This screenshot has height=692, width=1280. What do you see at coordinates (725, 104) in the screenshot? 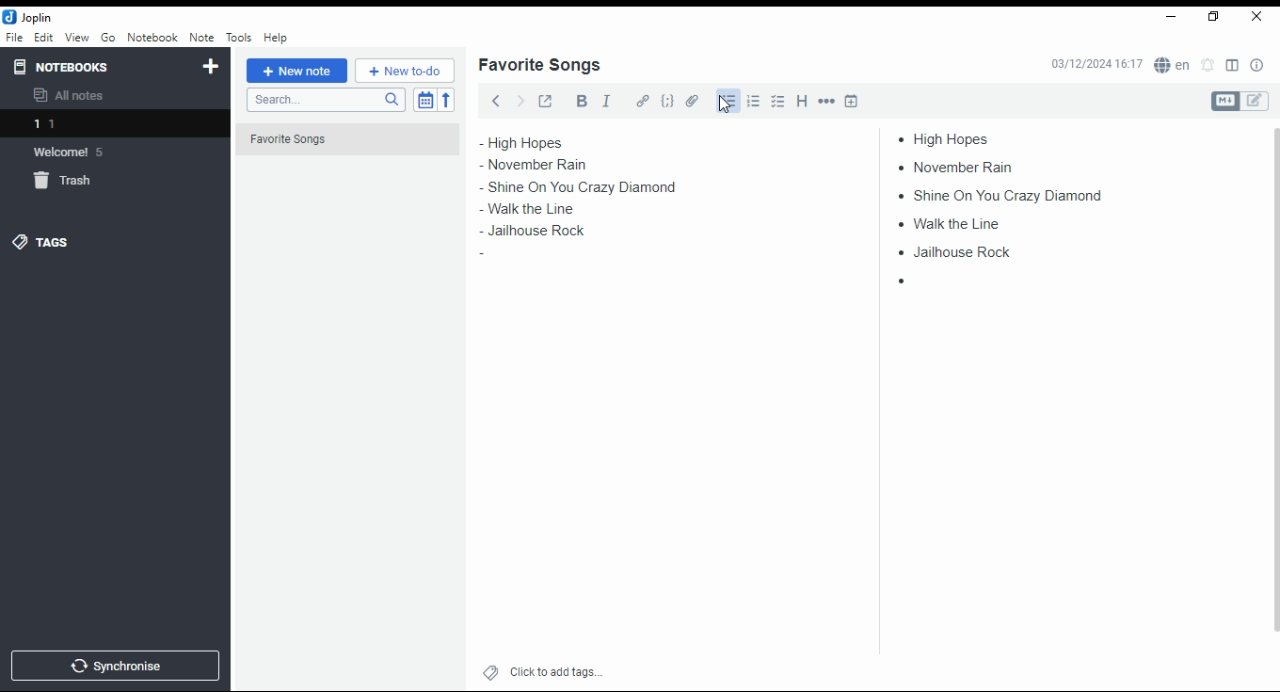
I see `mouse pointer` at bounding box center [725, 104].